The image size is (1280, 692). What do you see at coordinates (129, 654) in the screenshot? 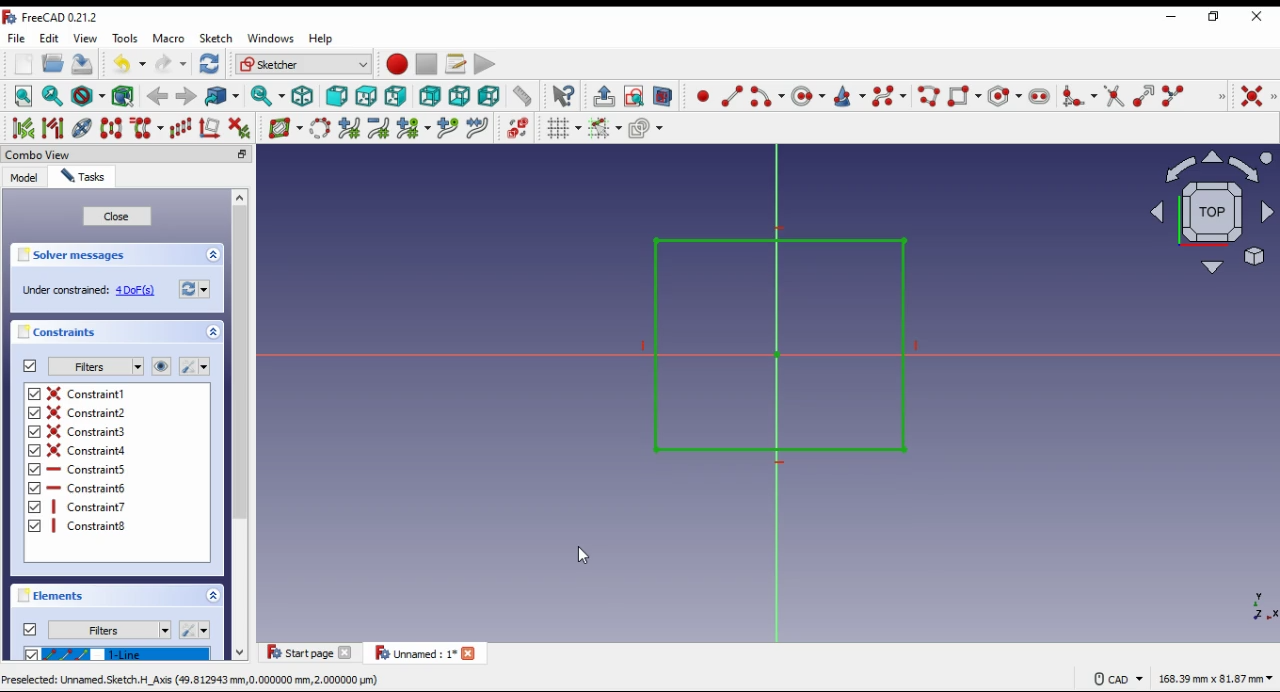
I see `  1-line` at bounding box center [129, 654].